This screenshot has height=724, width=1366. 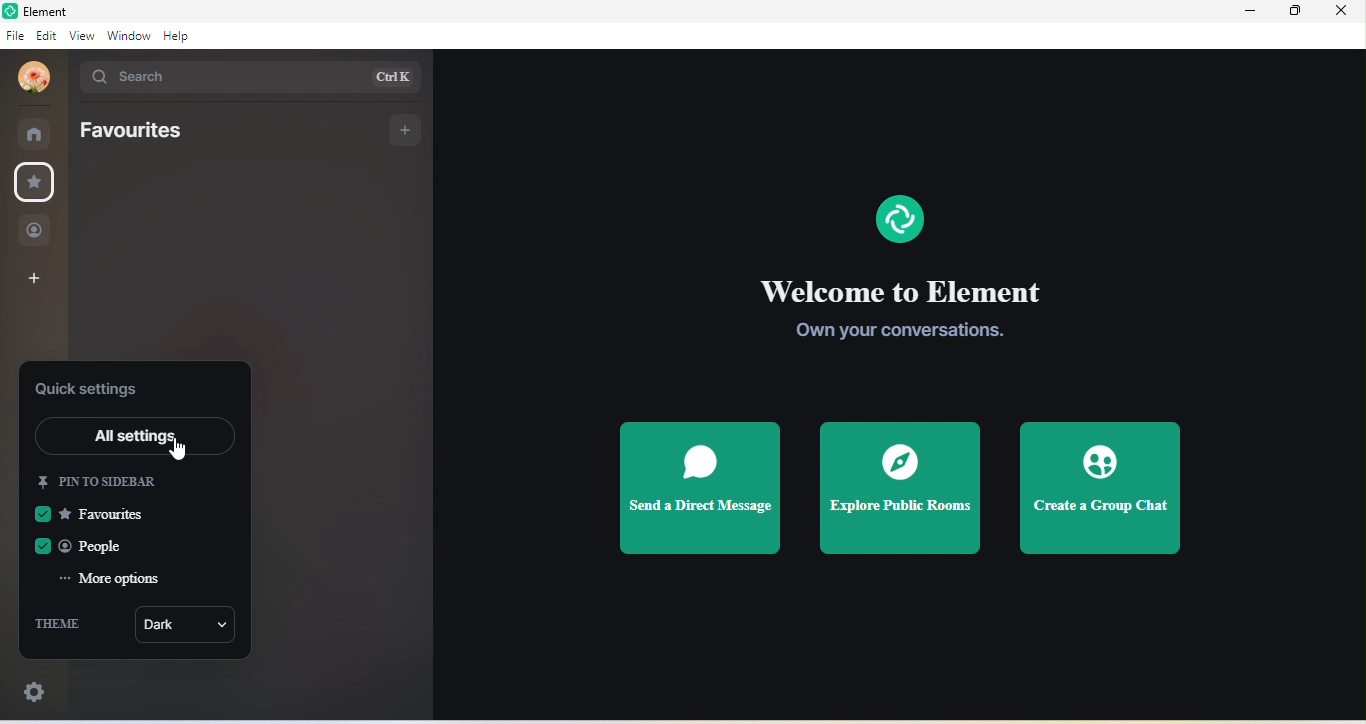 I want to click on welcome to element own your conversation, so click(x=904, y=314).